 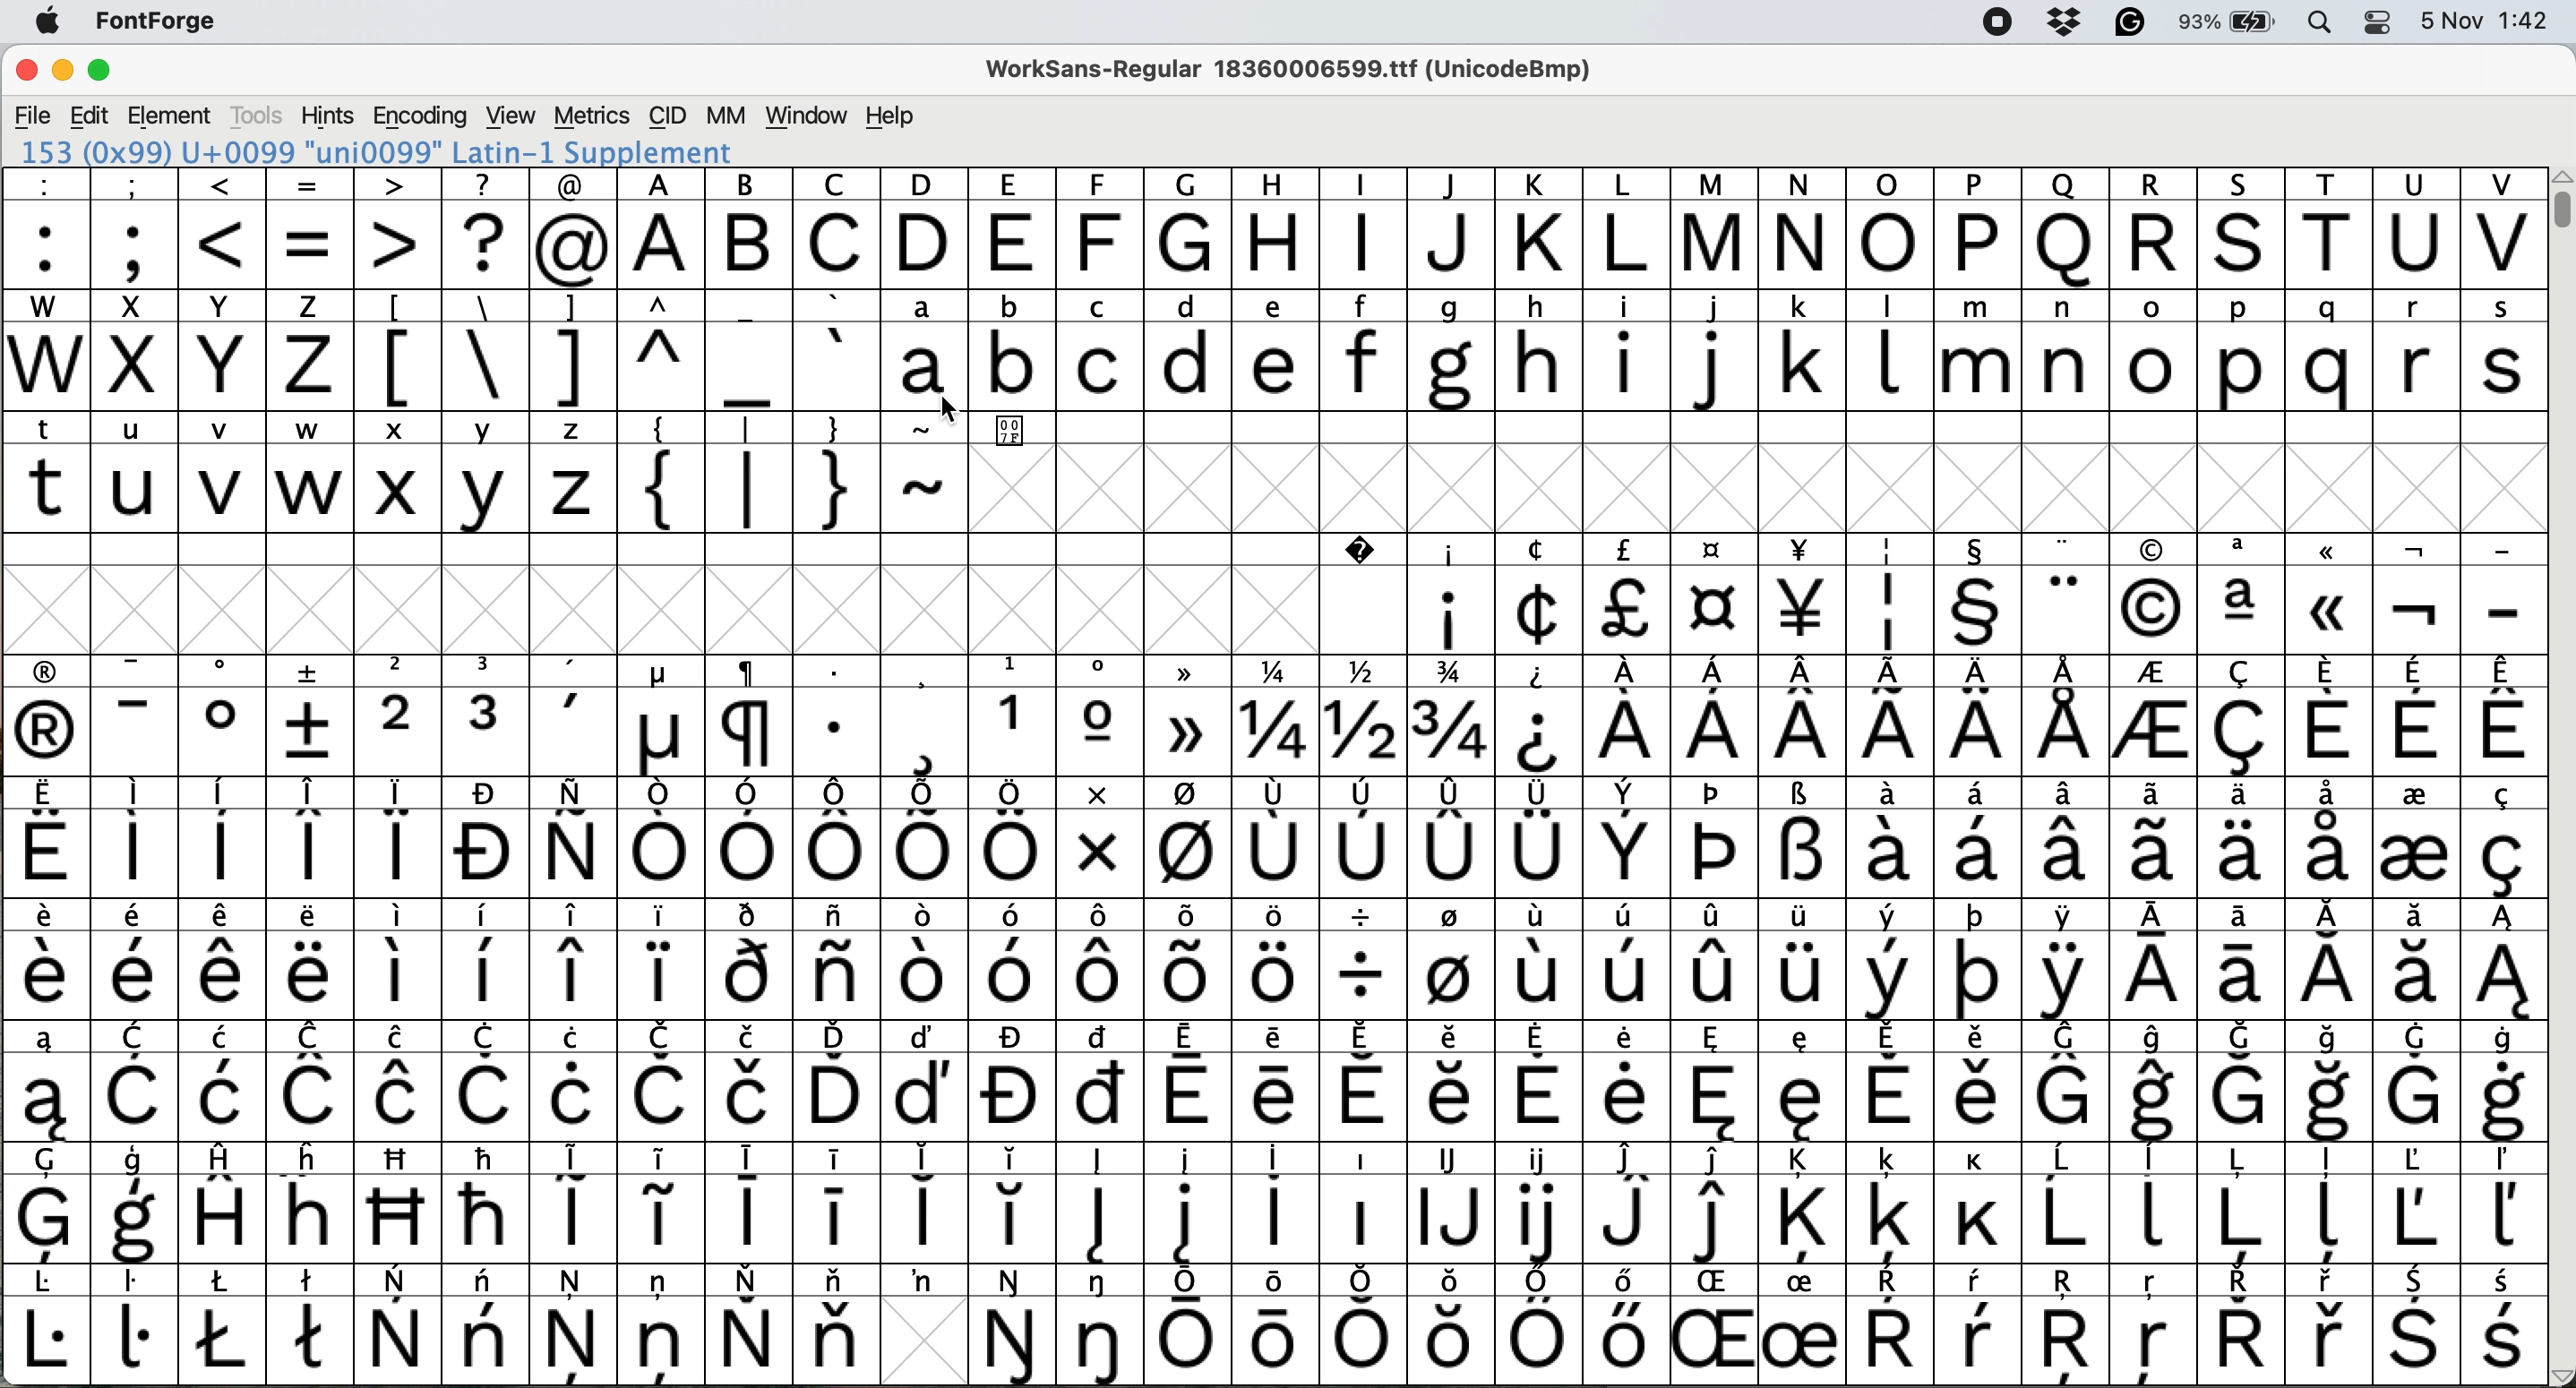 What do you see at coordinates (1289, 70) in the screenshot?
I see `WorkSans-Regular 18360006599.ttf (UnicodeBmp)` at bounding box center [1289, 70].